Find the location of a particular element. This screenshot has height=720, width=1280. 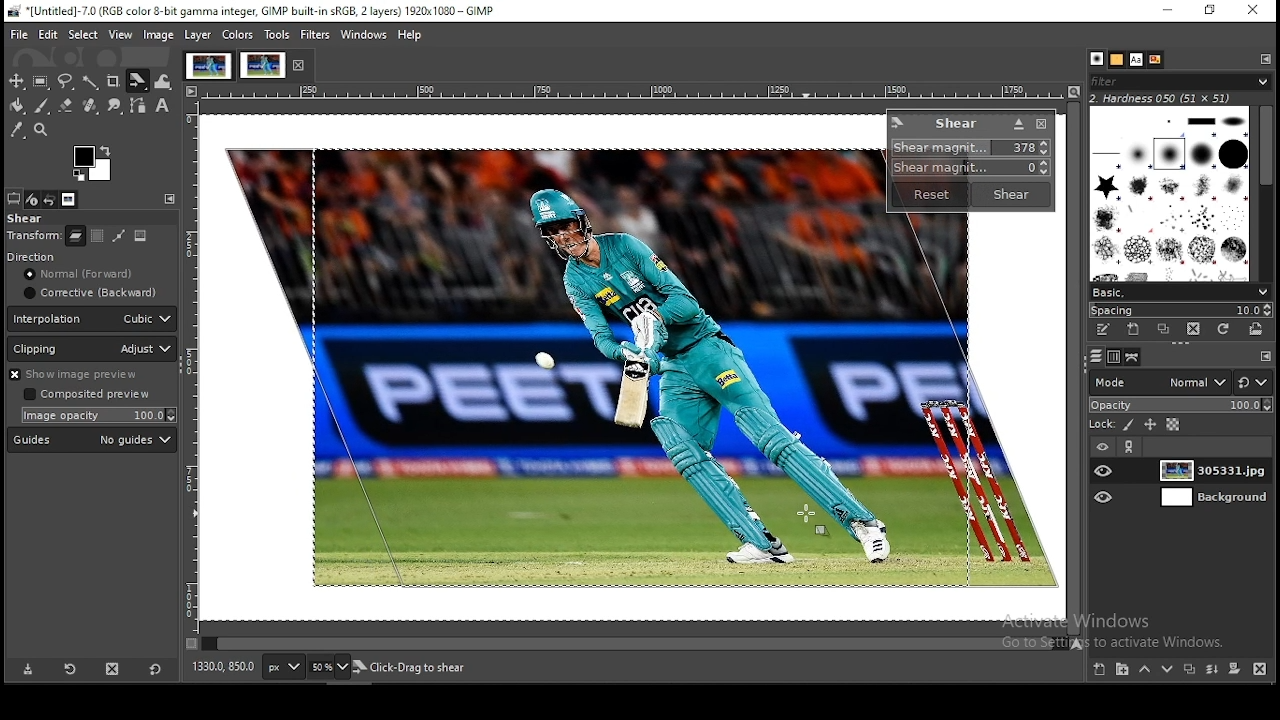

images is located at coordinates (70, 200).